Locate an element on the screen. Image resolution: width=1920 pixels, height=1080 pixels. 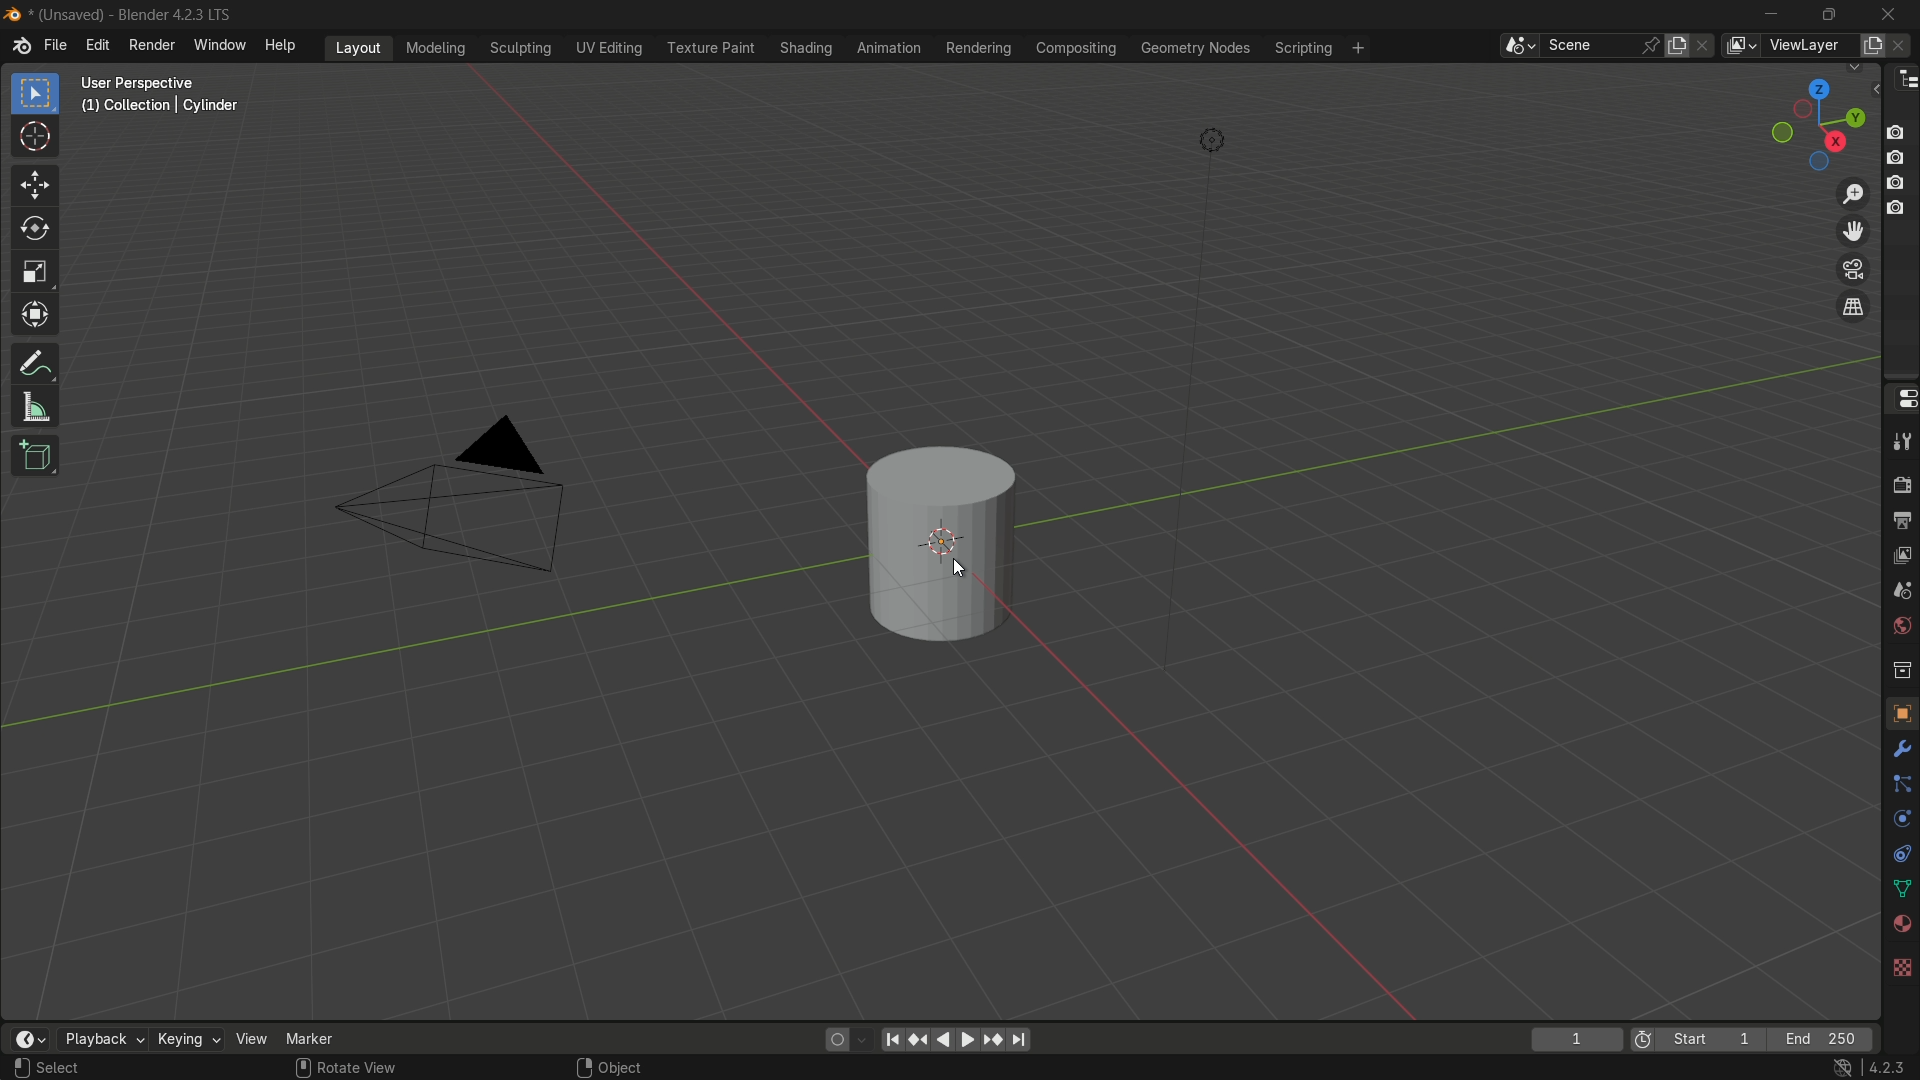
marker is located at coordinates (309, 1040).